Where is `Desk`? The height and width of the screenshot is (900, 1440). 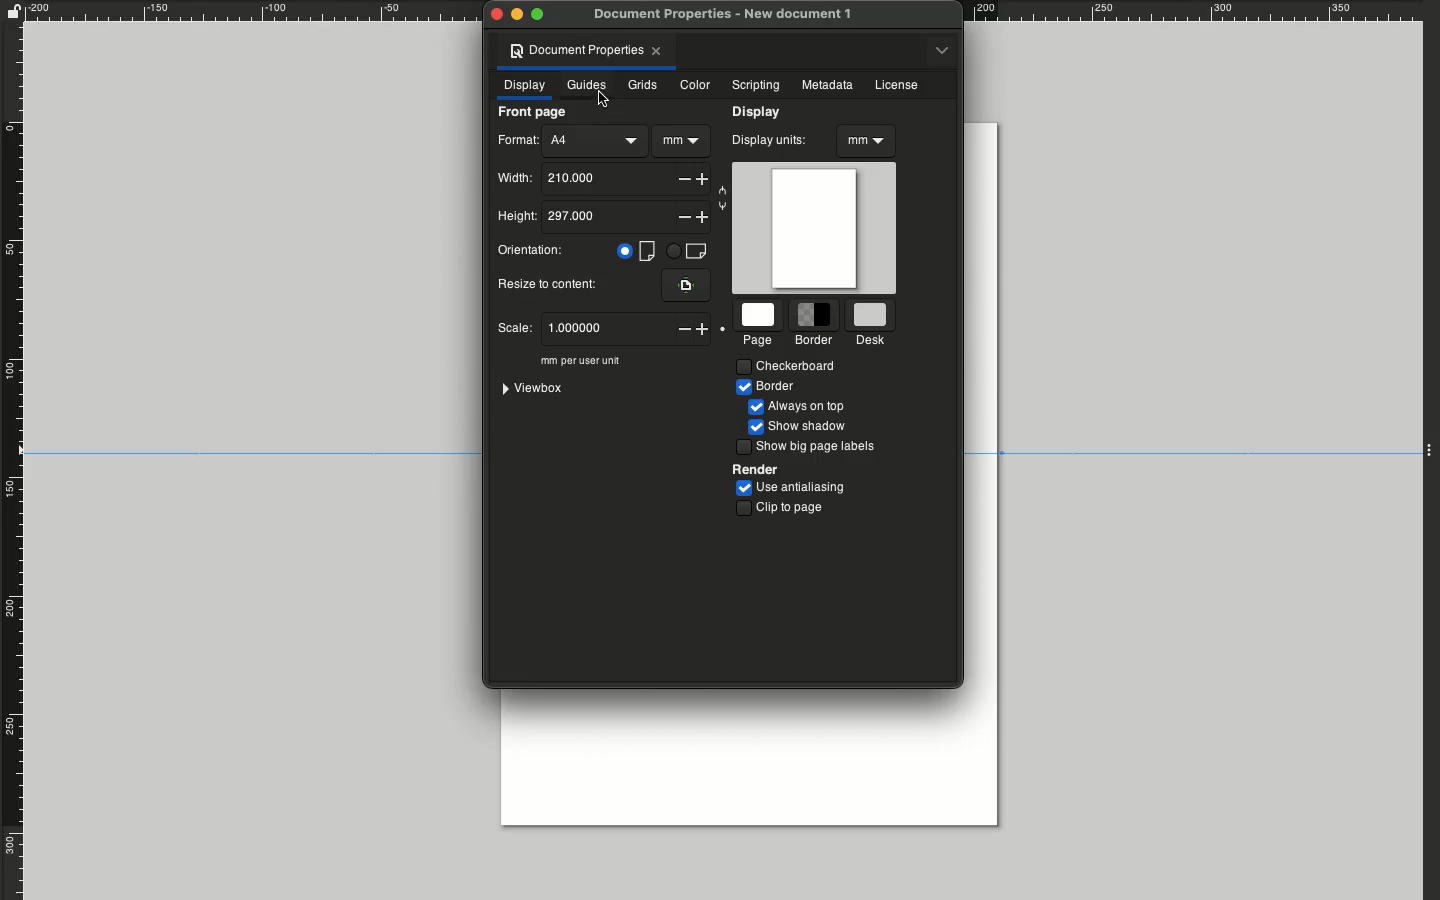
Desk is located at coordinates (869, 326).